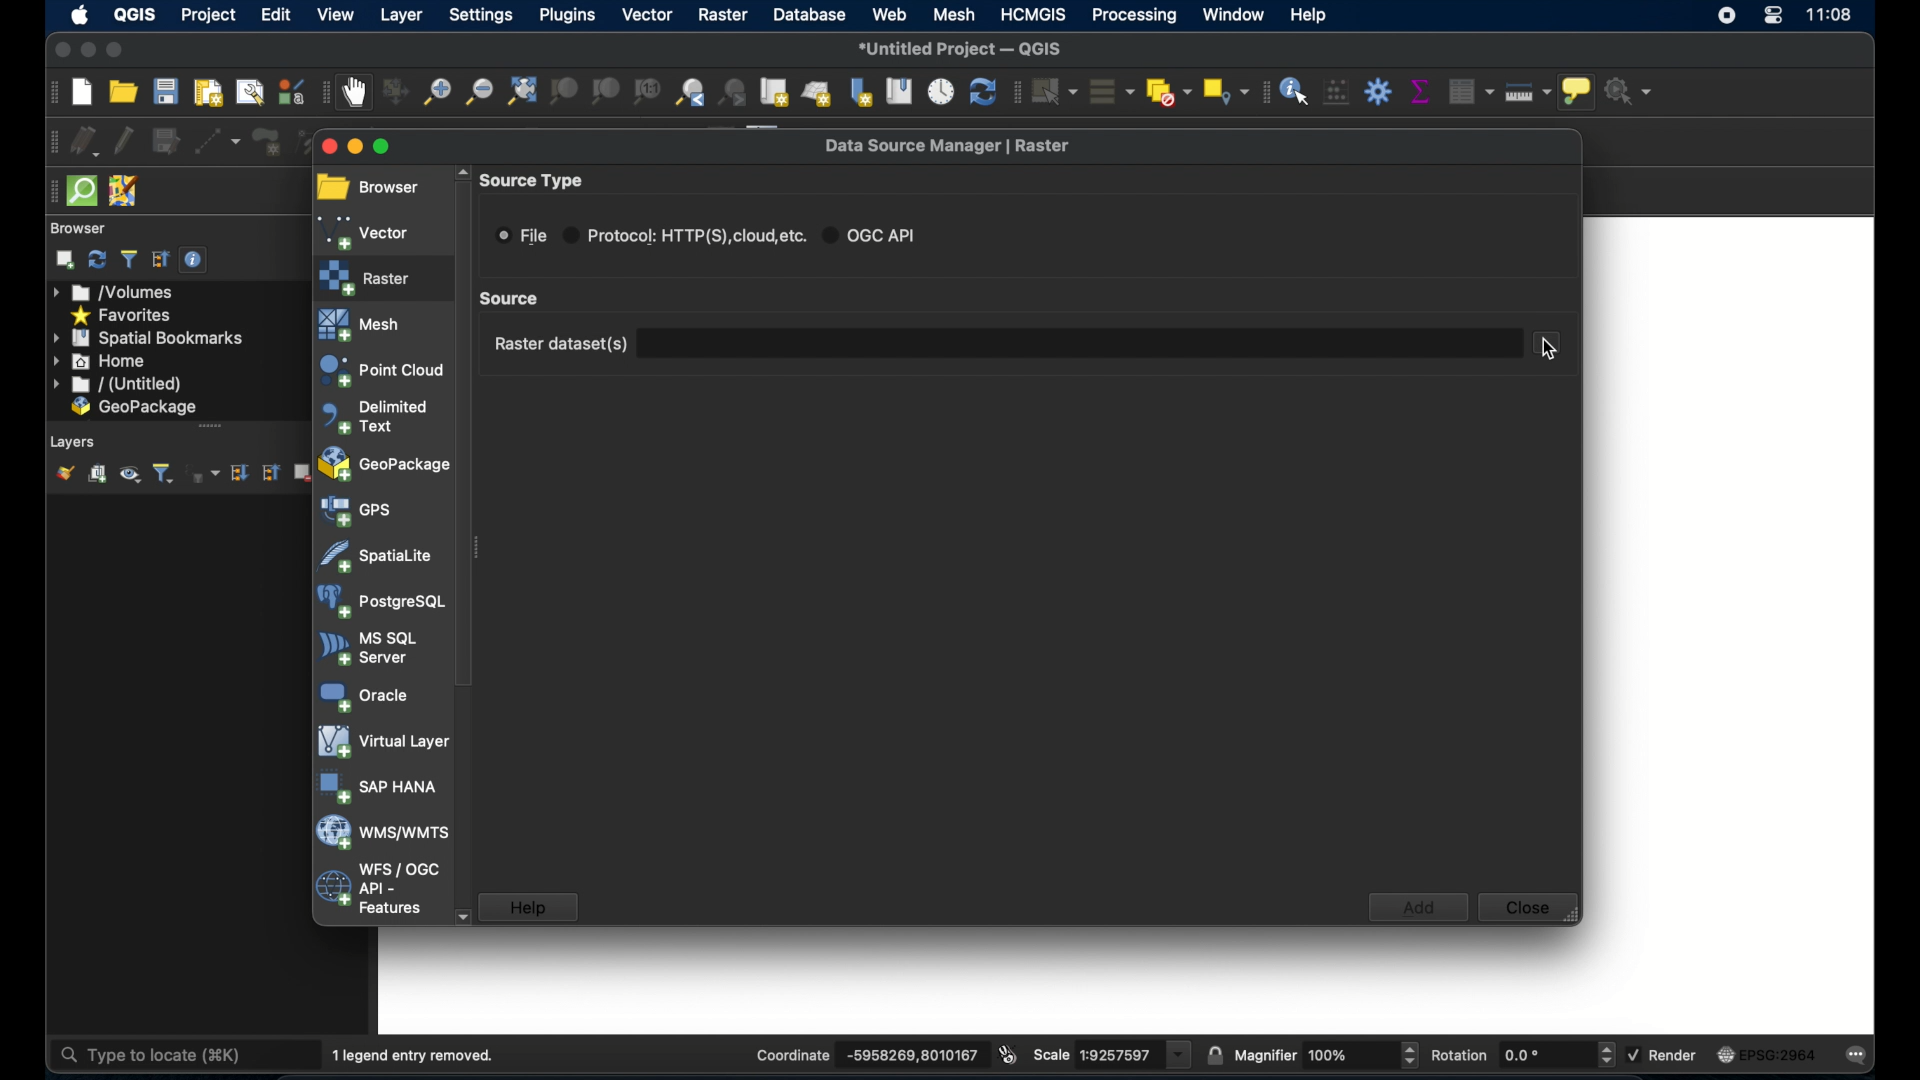  I want to click on show statistical summary, so click(1419, 91).